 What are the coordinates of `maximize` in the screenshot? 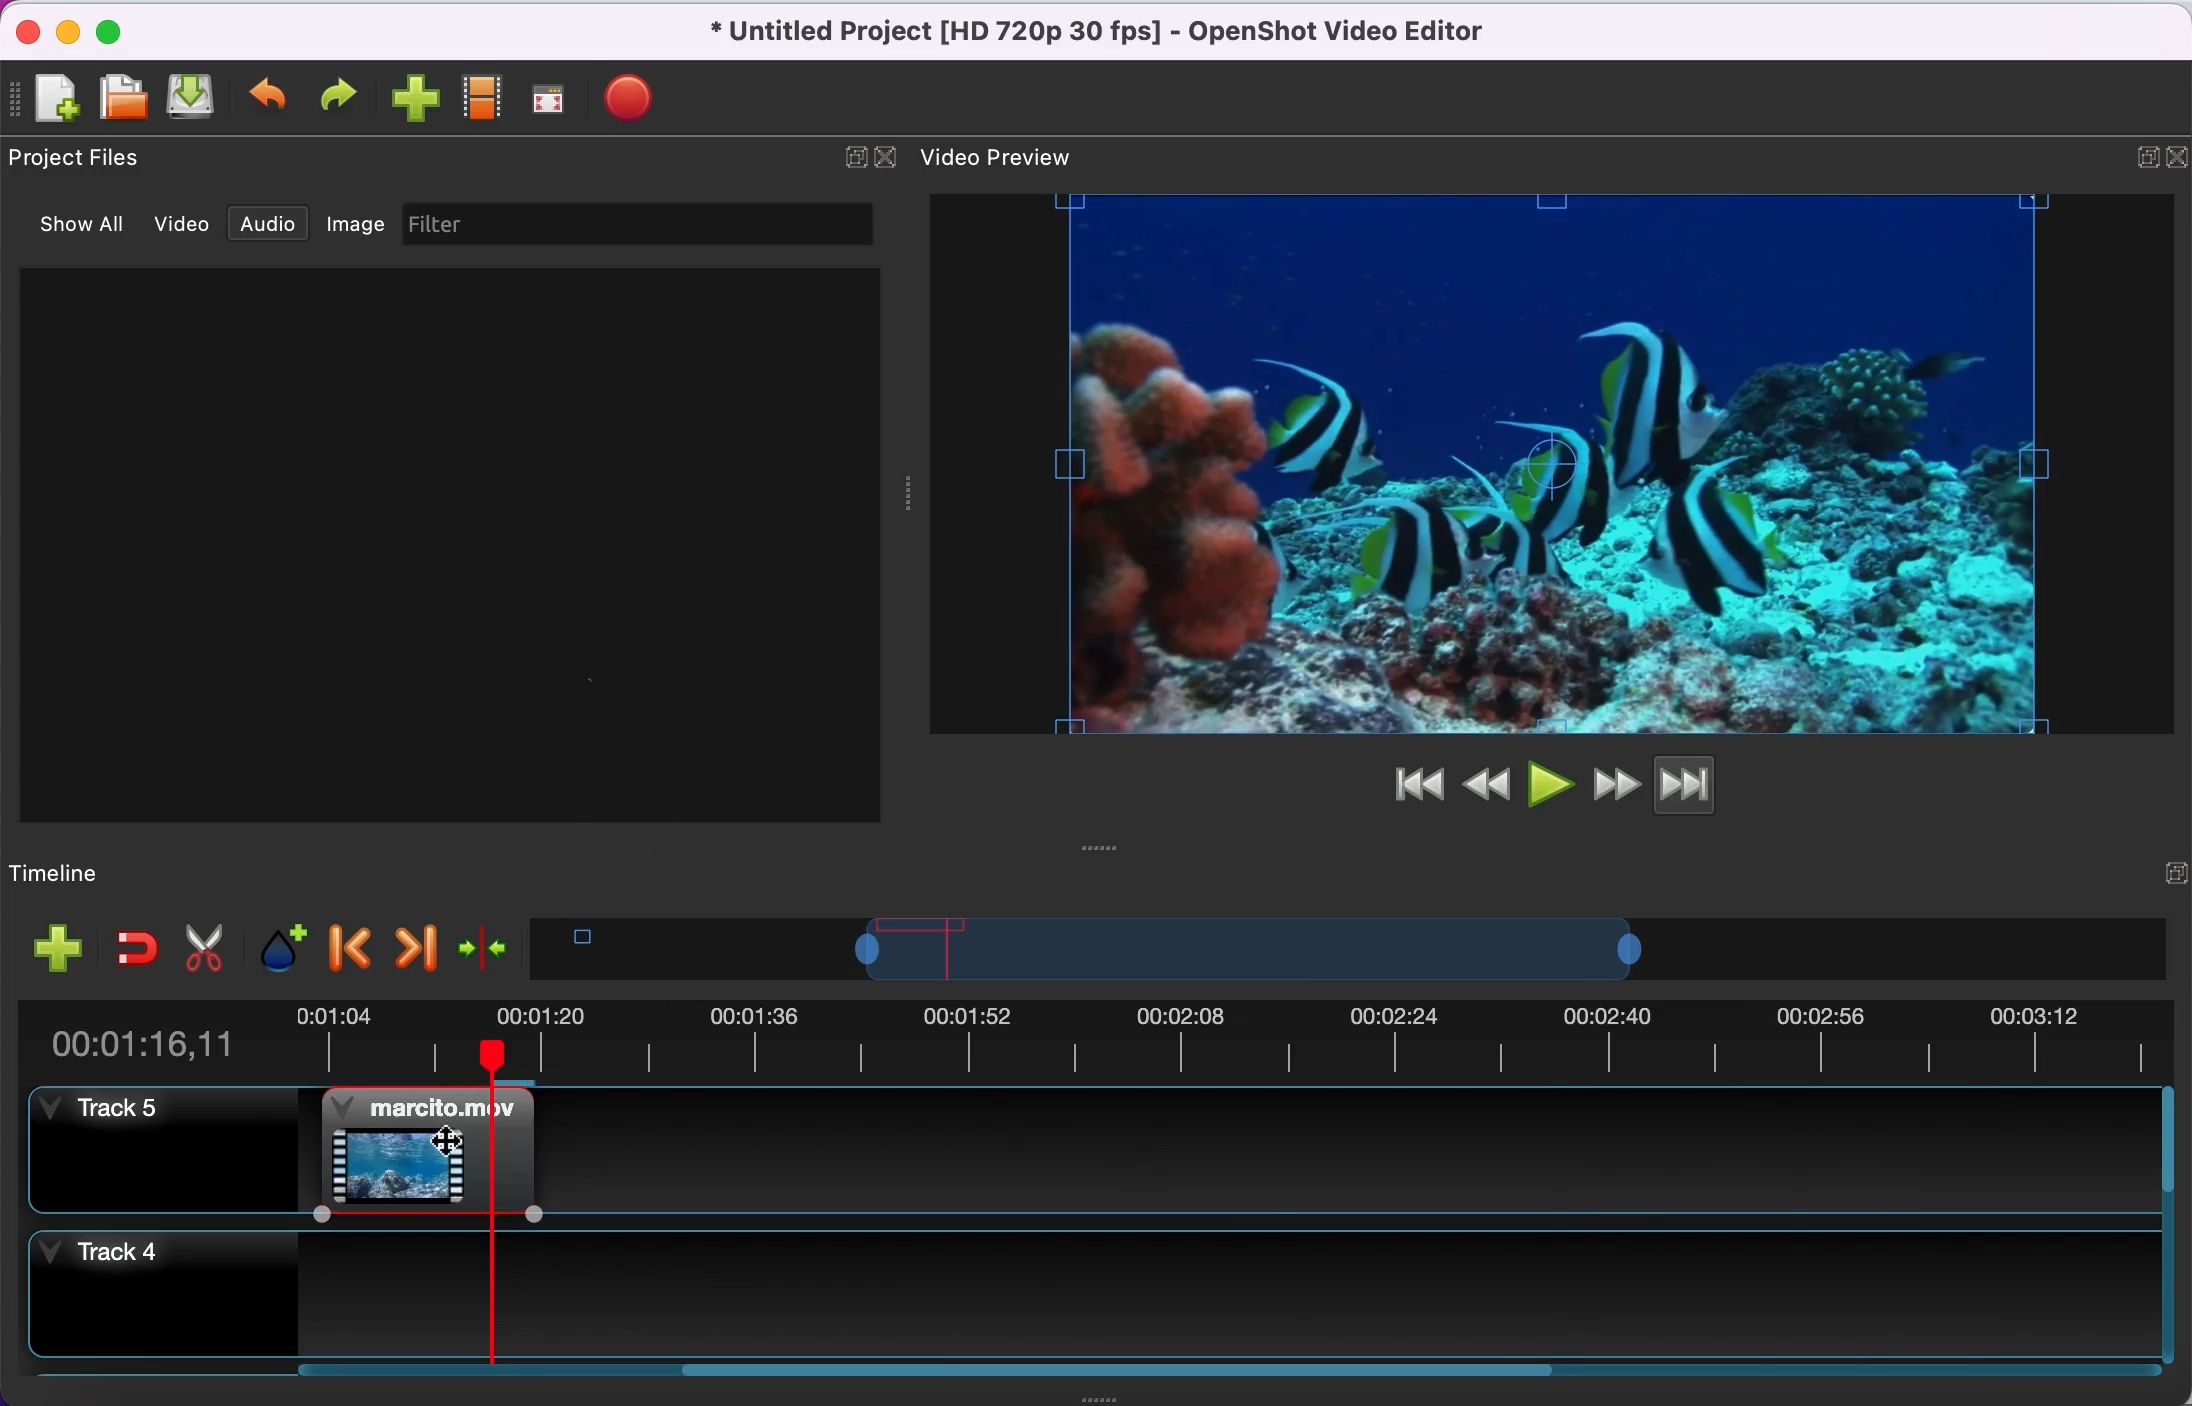 It's located at (2139, 152).